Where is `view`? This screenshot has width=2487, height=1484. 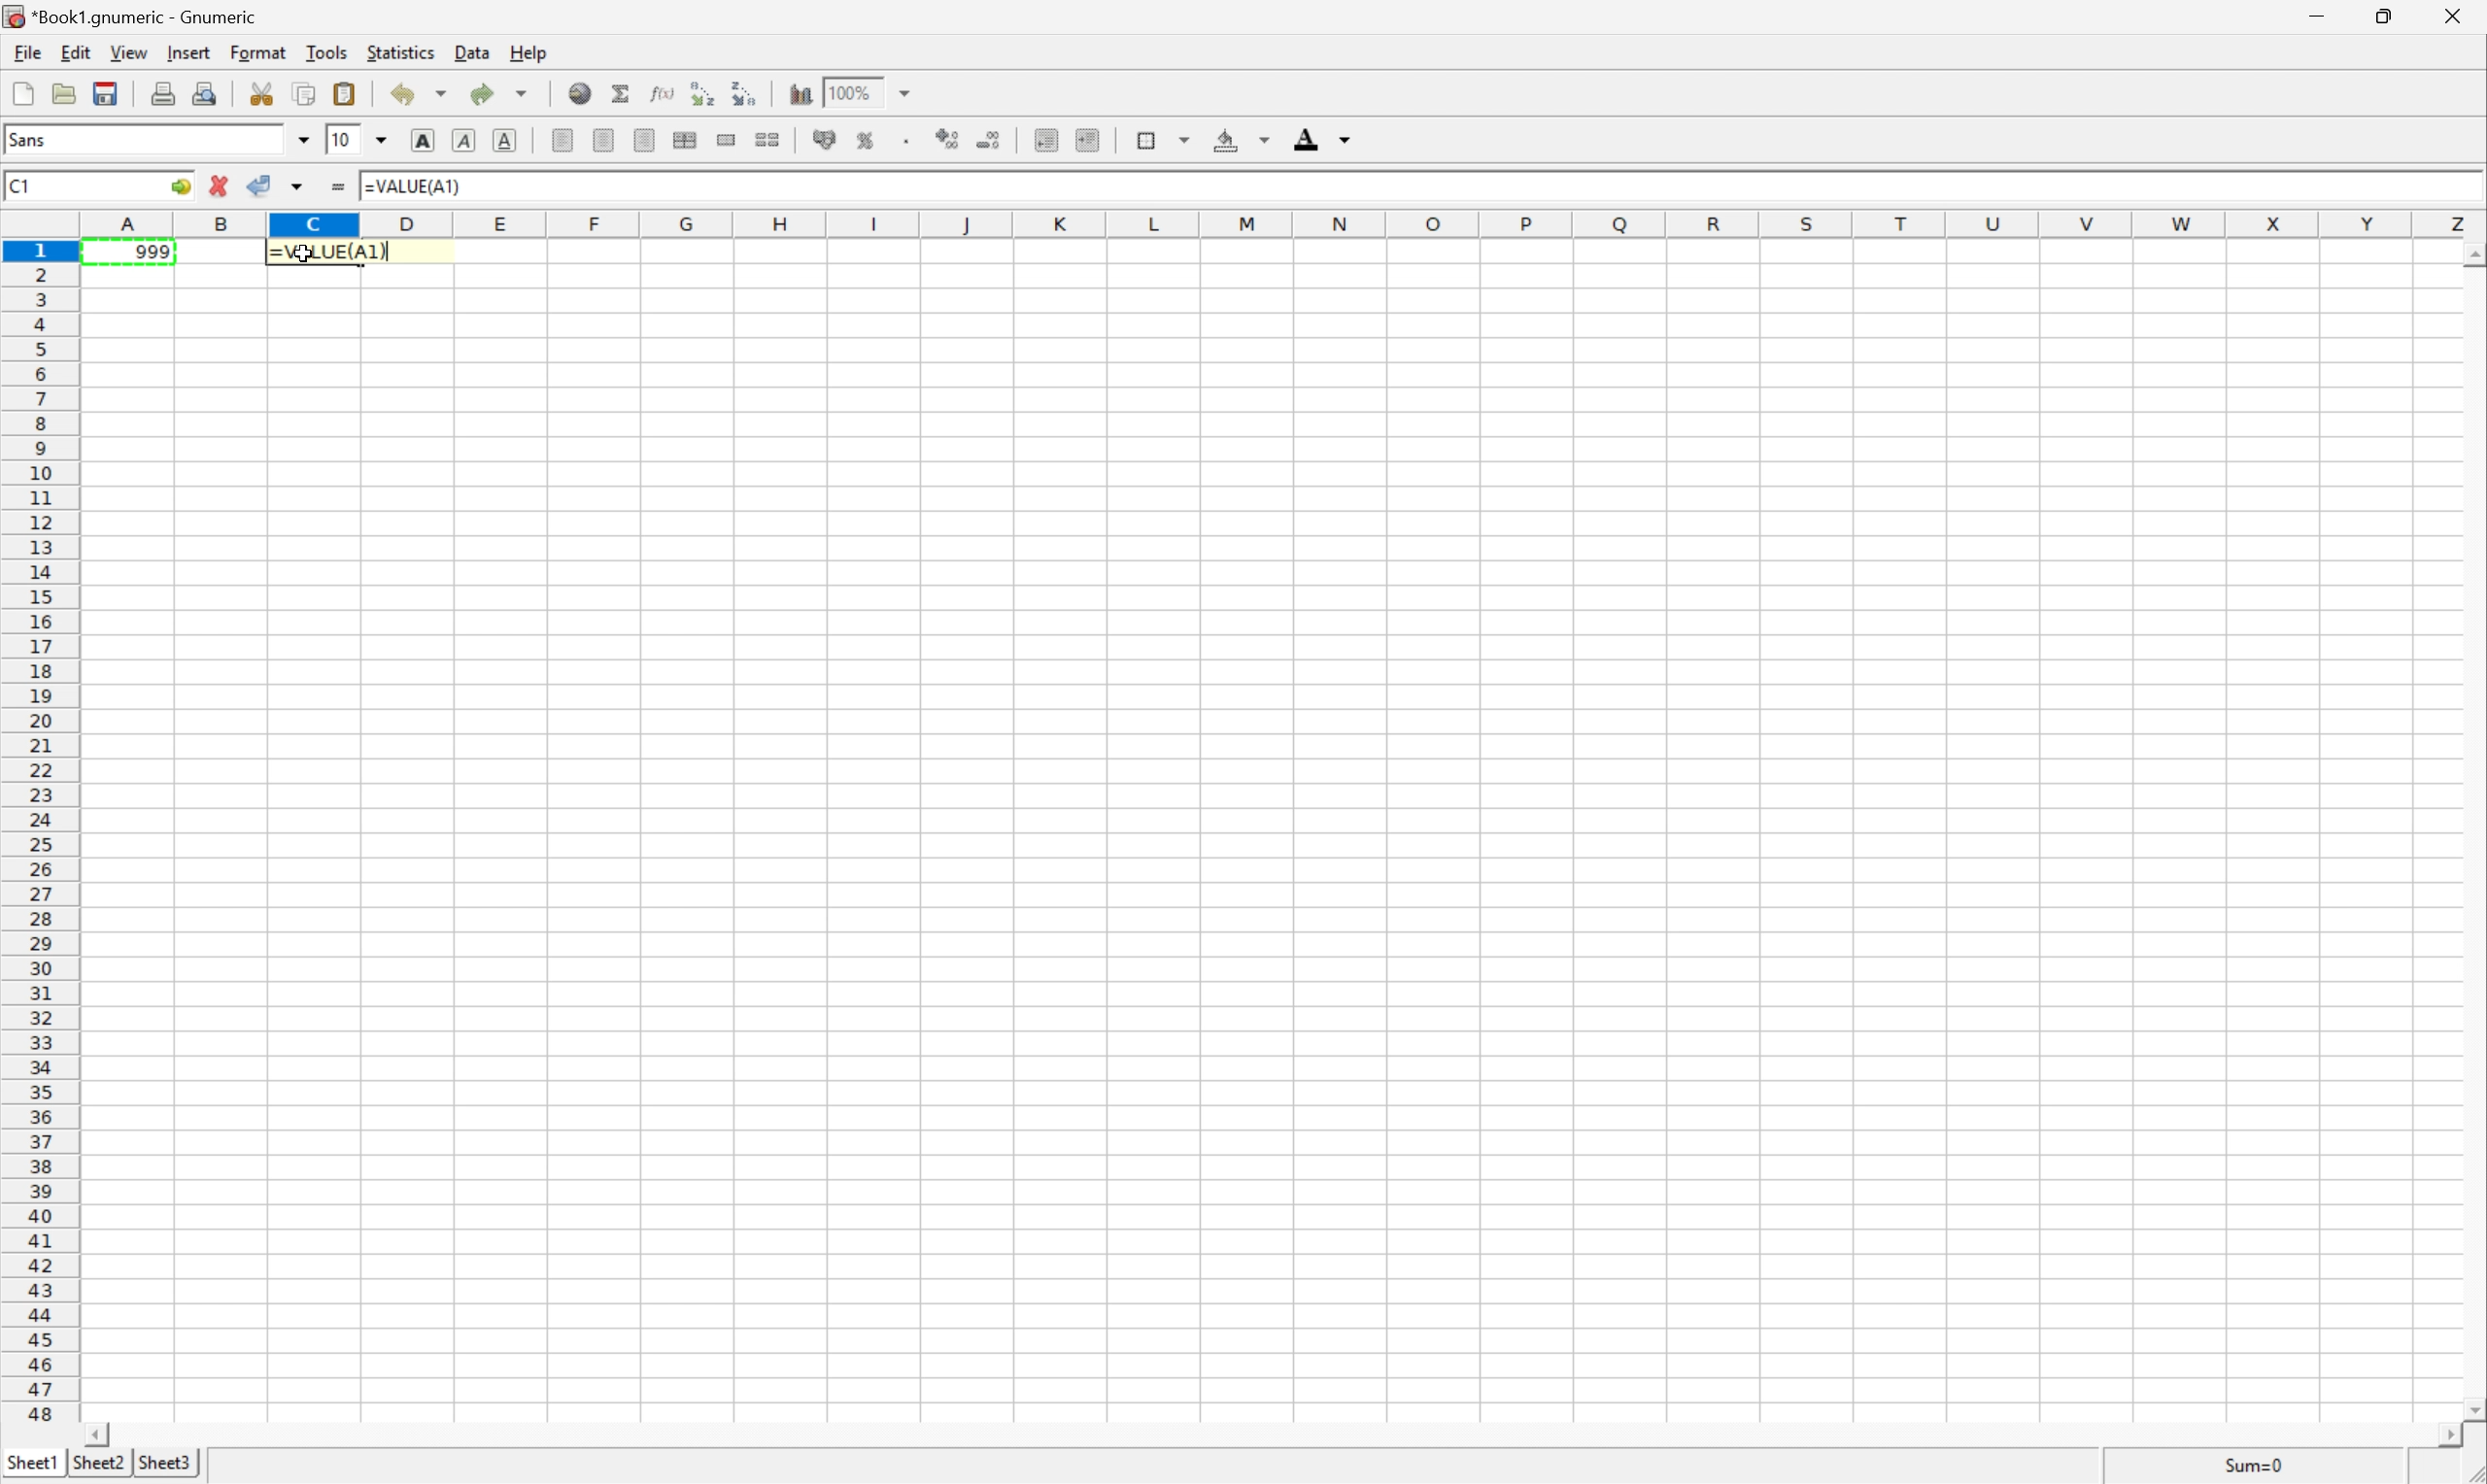
view is located at coordinates (133, 53).